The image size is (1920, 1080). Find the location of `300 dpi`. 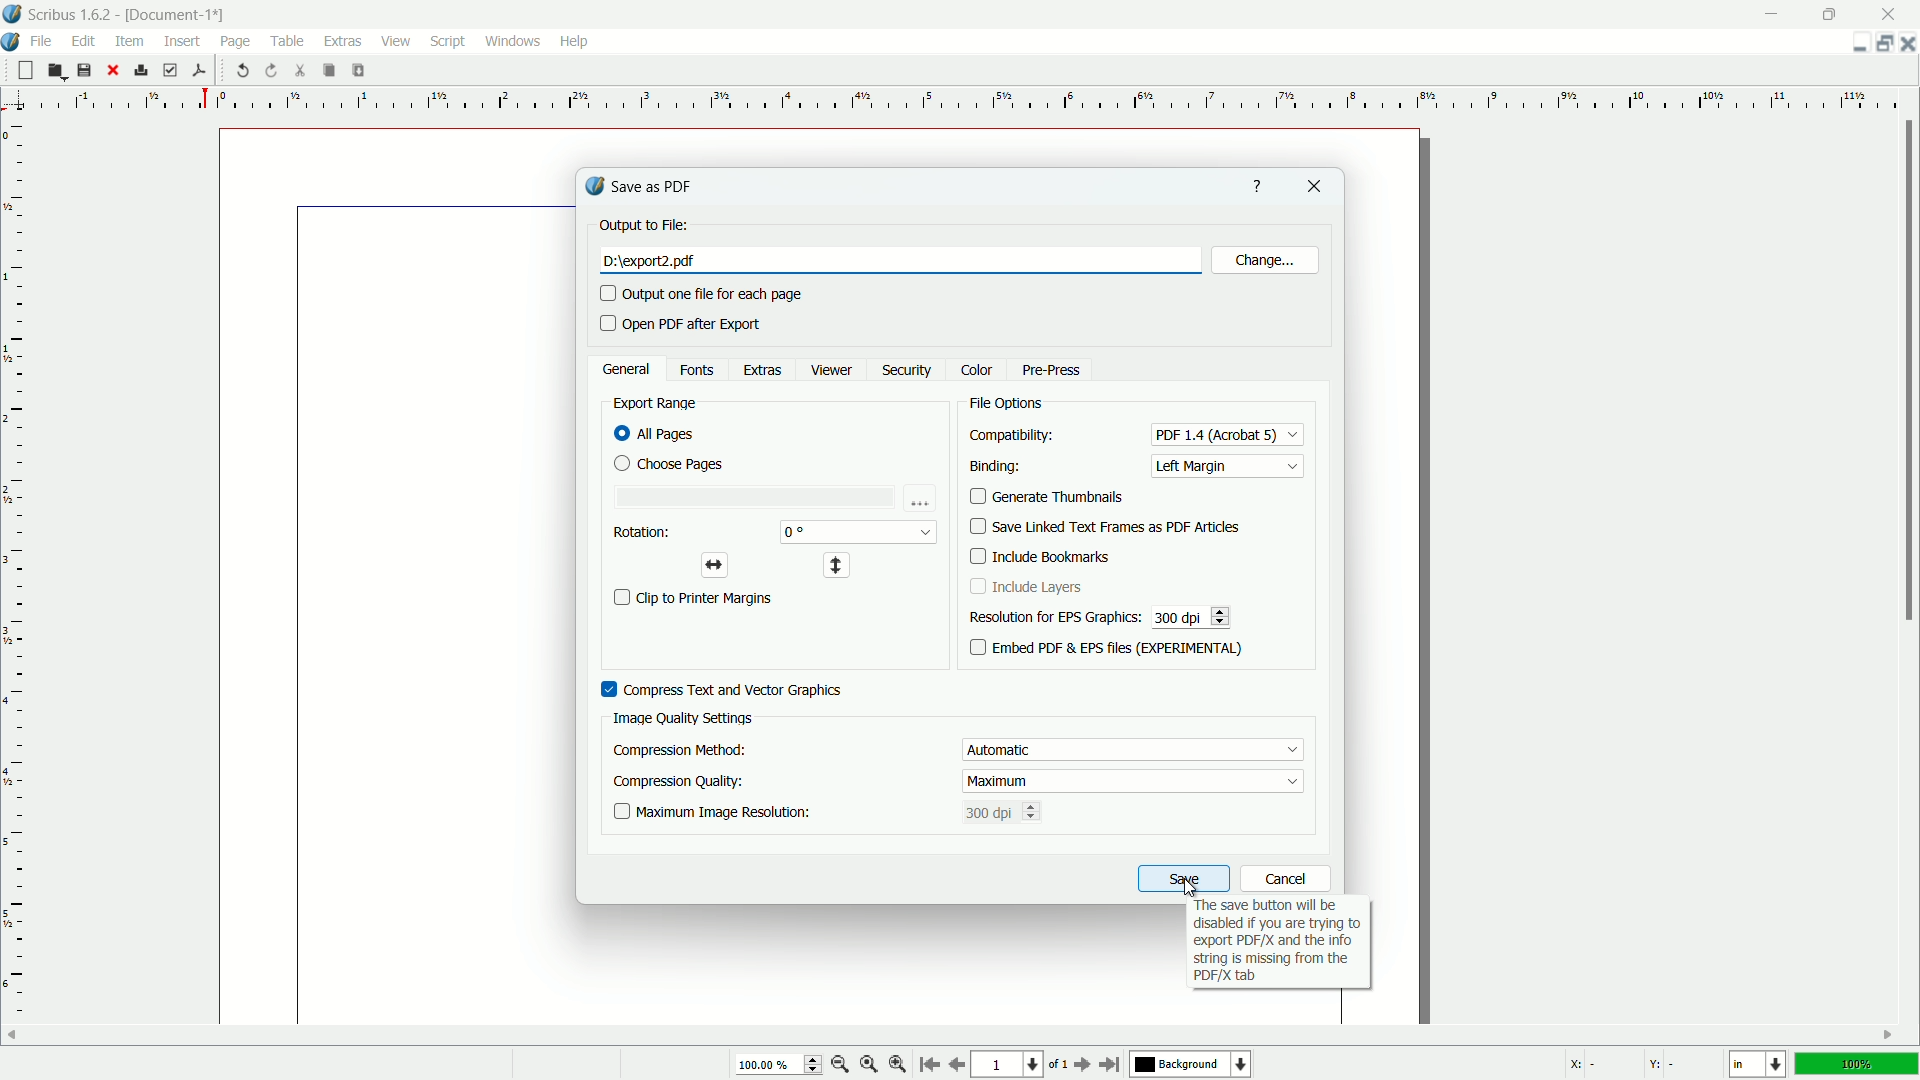

300 dpi is located at coordinates (992, 814).